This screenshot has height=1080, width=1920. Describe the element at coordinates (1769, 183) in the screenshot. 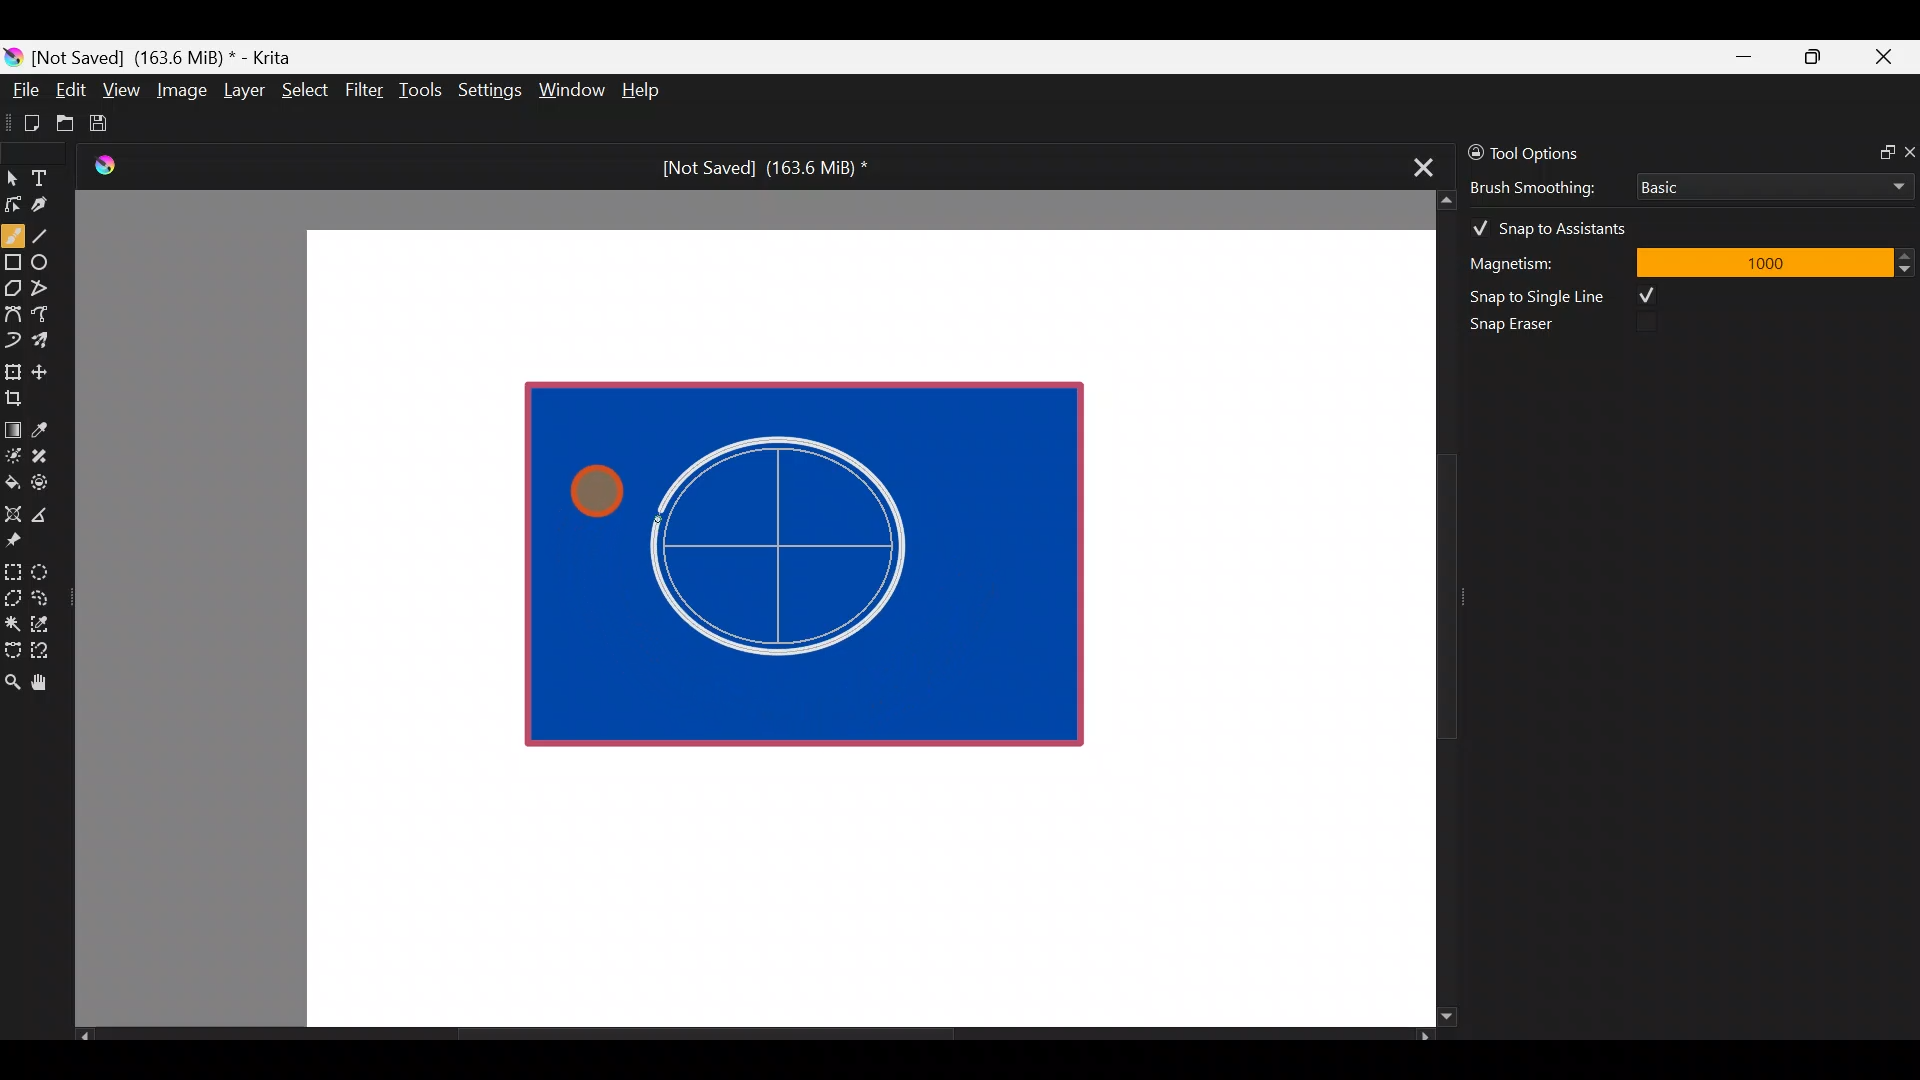

I see `Basic` at that location.